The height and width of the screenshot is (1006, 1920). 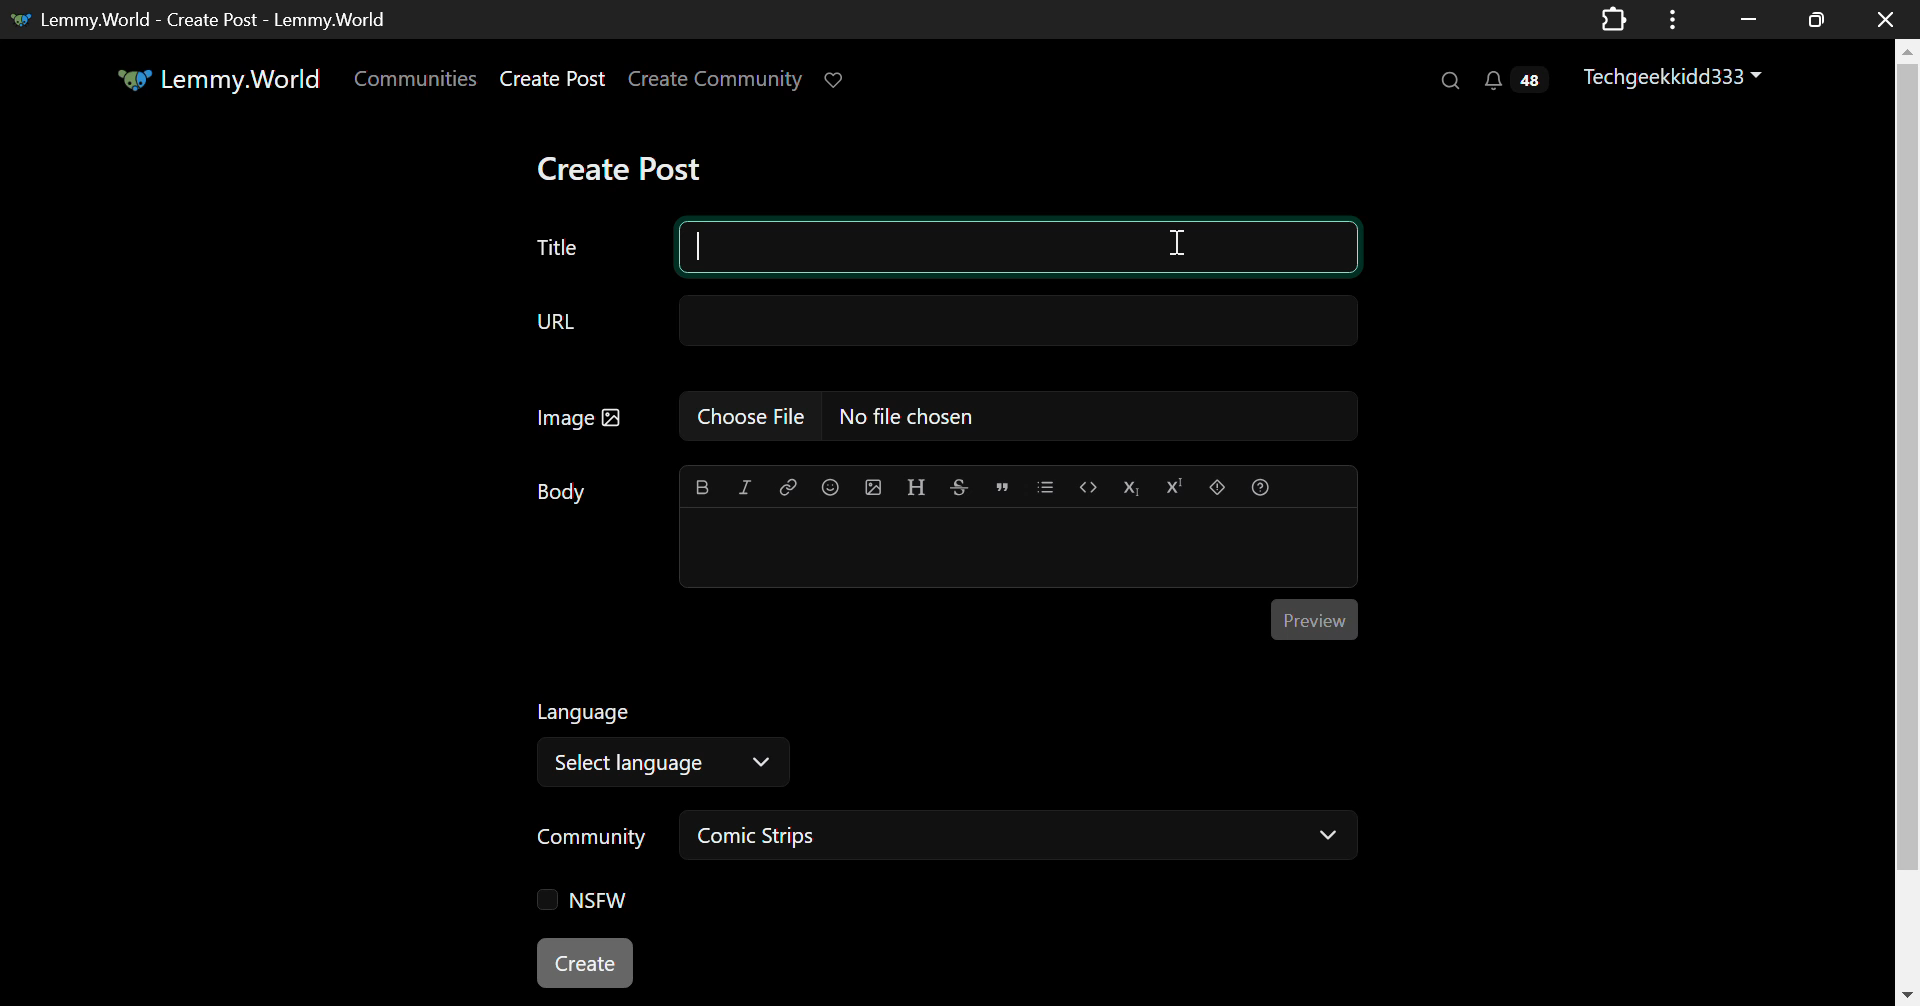 What do you see at coordinates (414, 80) in the screenshot?
I see `Communities` at bounding box center [414, 80].